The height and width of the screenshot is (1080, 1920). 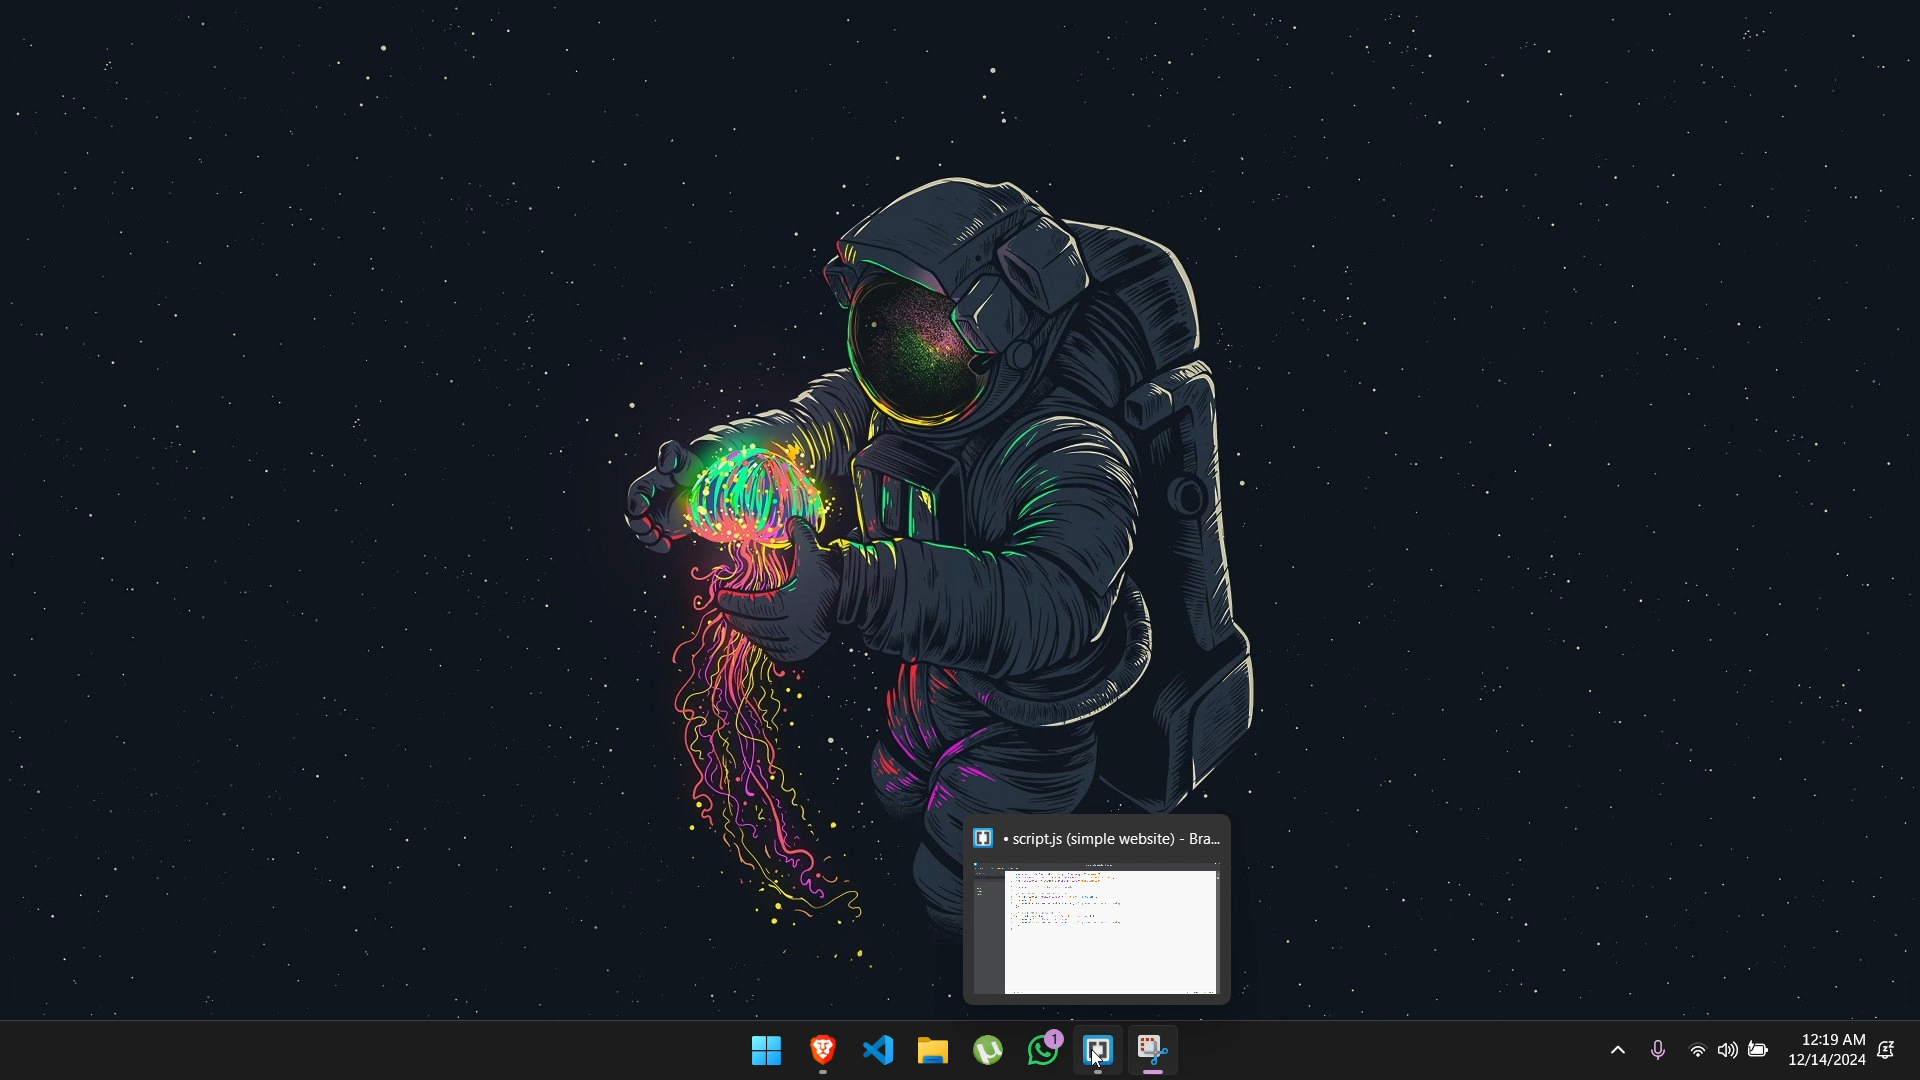 What do you see at coordinates (882, 1049) in the screenshot?
I see `vscode` at bounding box center [882, 1049].